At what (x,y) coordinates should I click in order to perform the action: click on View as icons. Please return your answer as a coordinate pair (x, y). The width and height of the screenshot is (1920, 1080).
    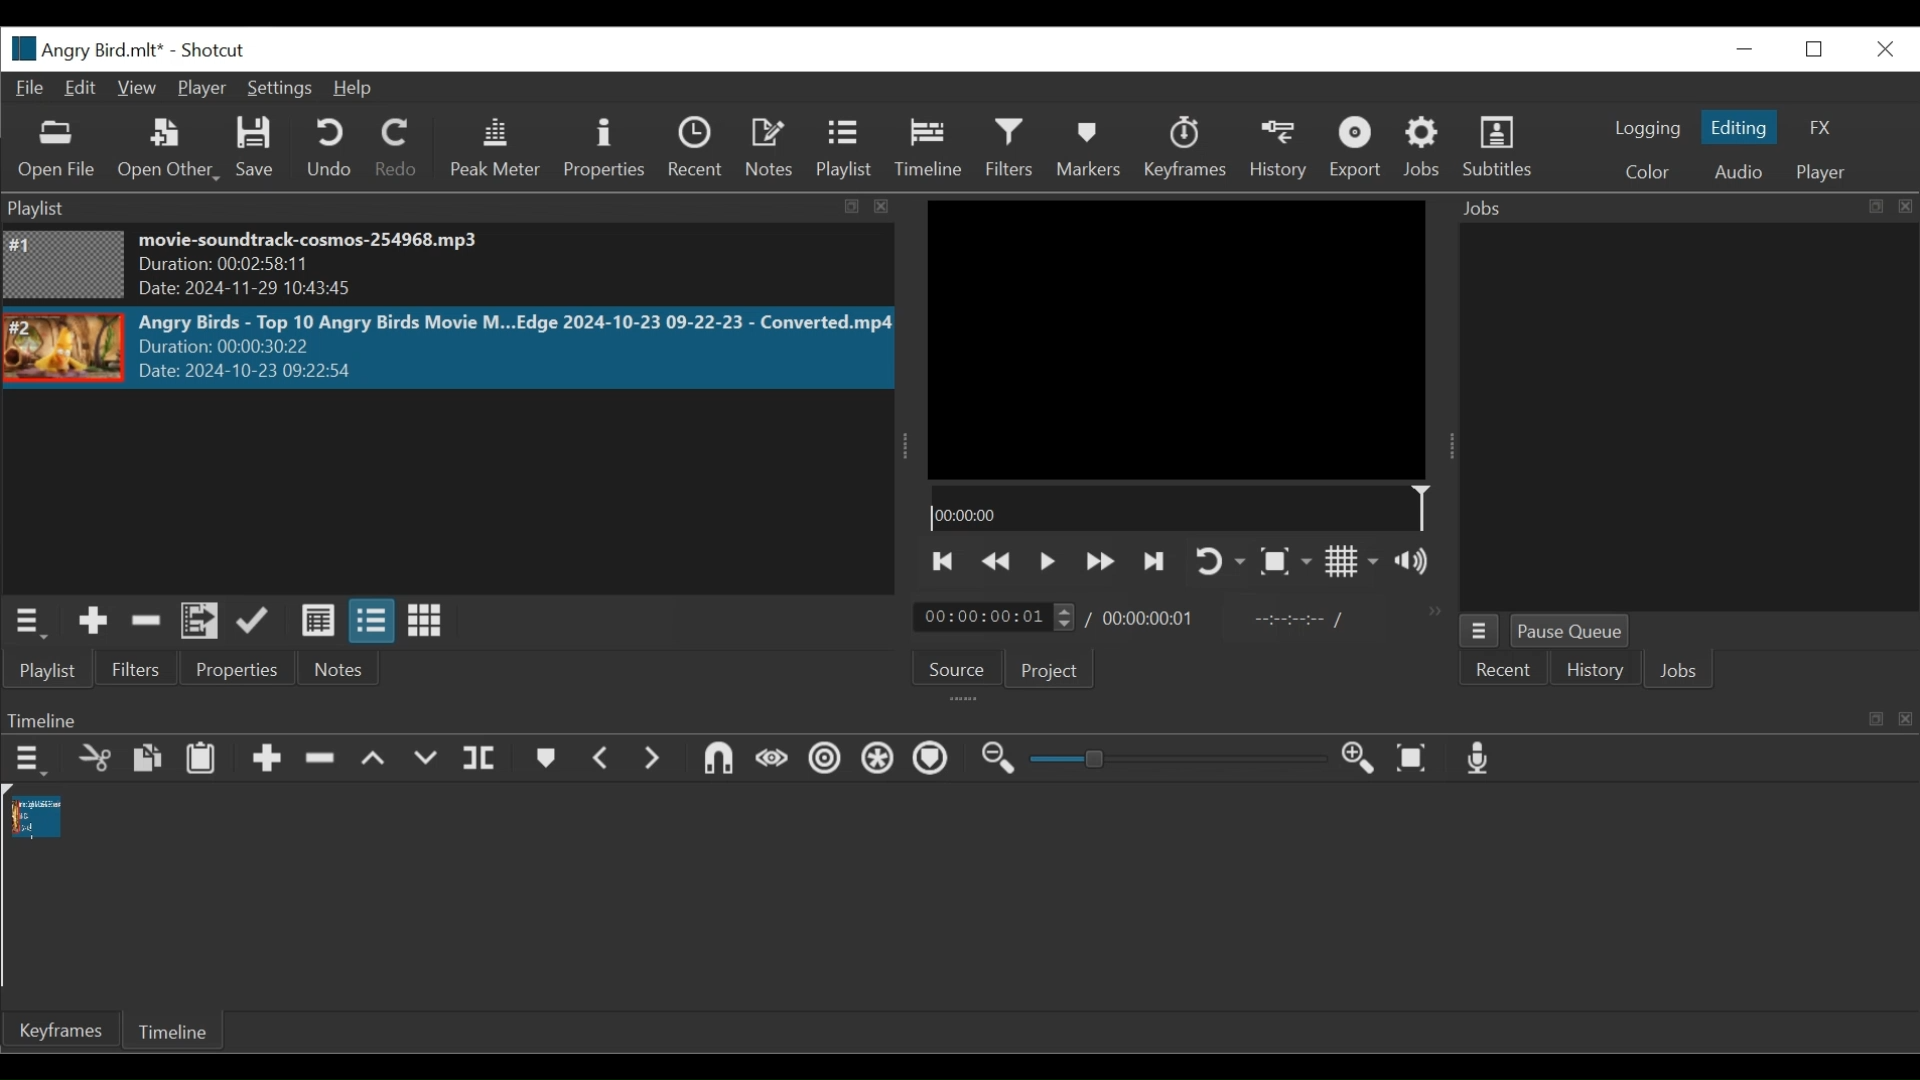
    Looking at the image, I should click on (424, 621).